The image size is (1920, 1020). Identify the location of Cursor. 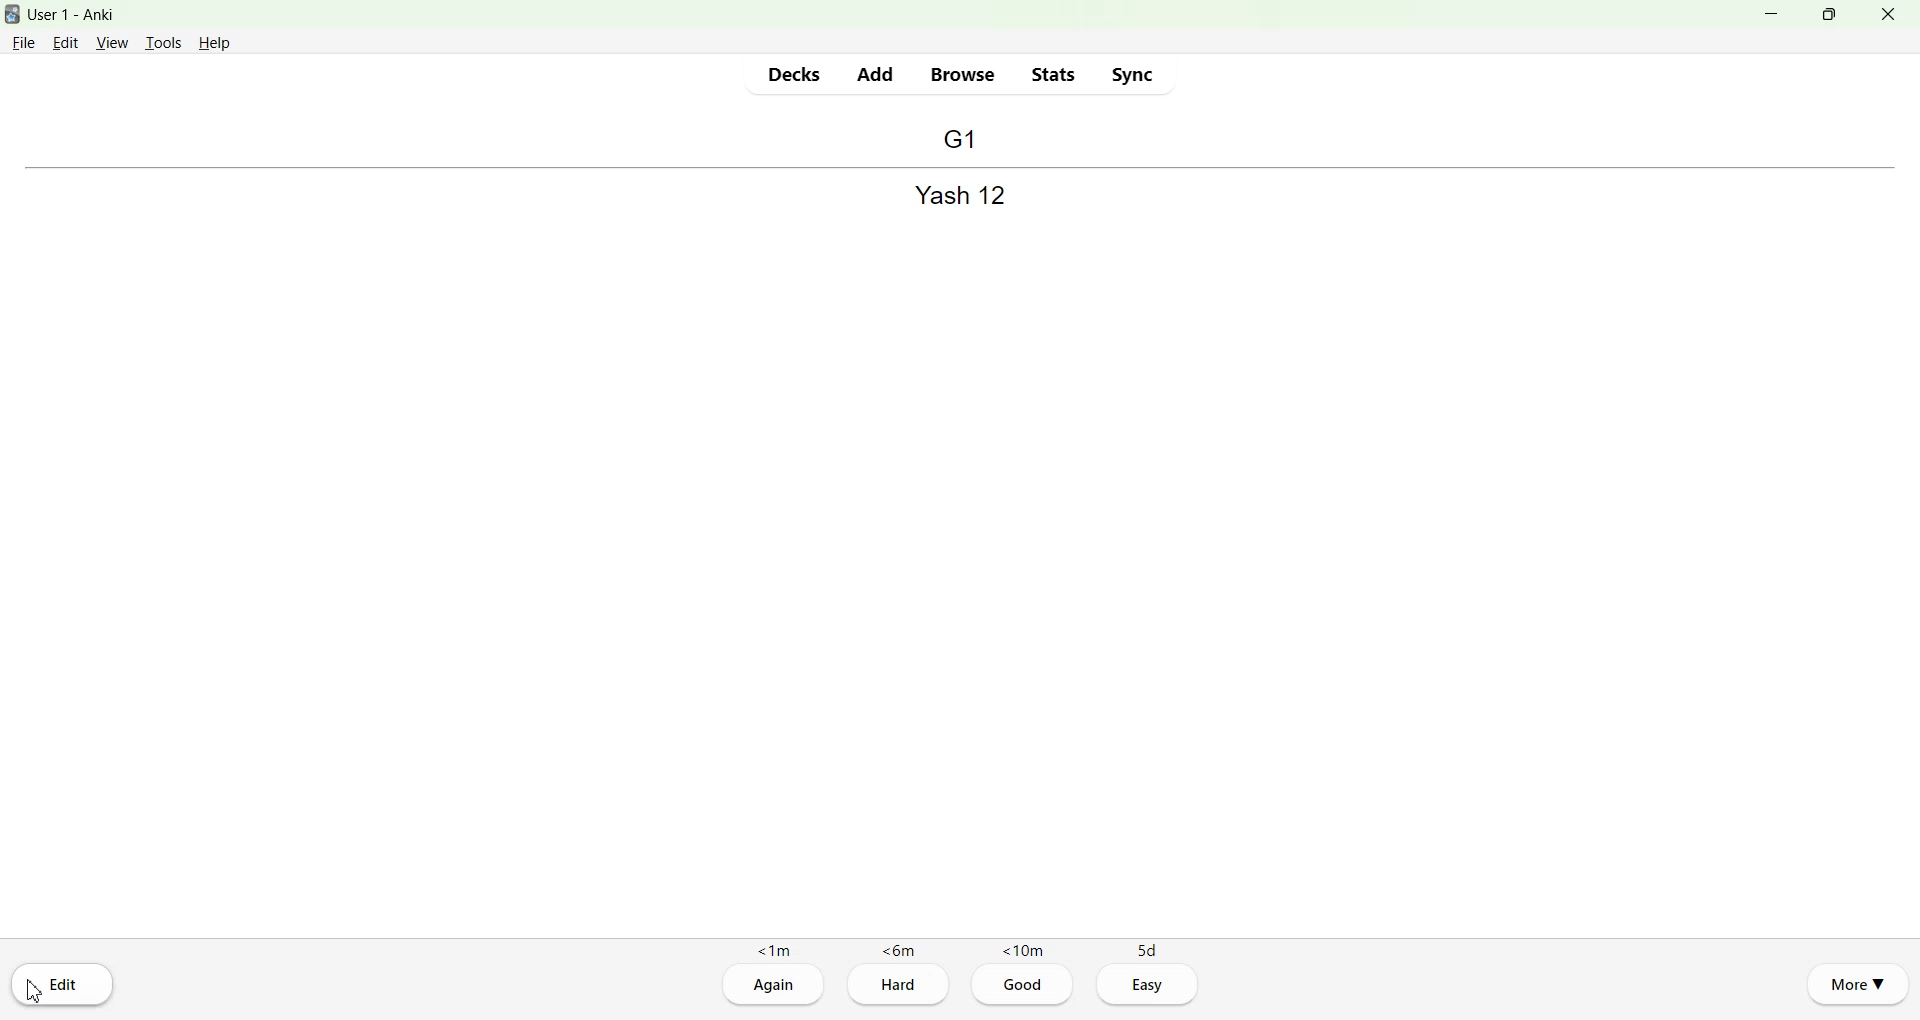
(34, 990).